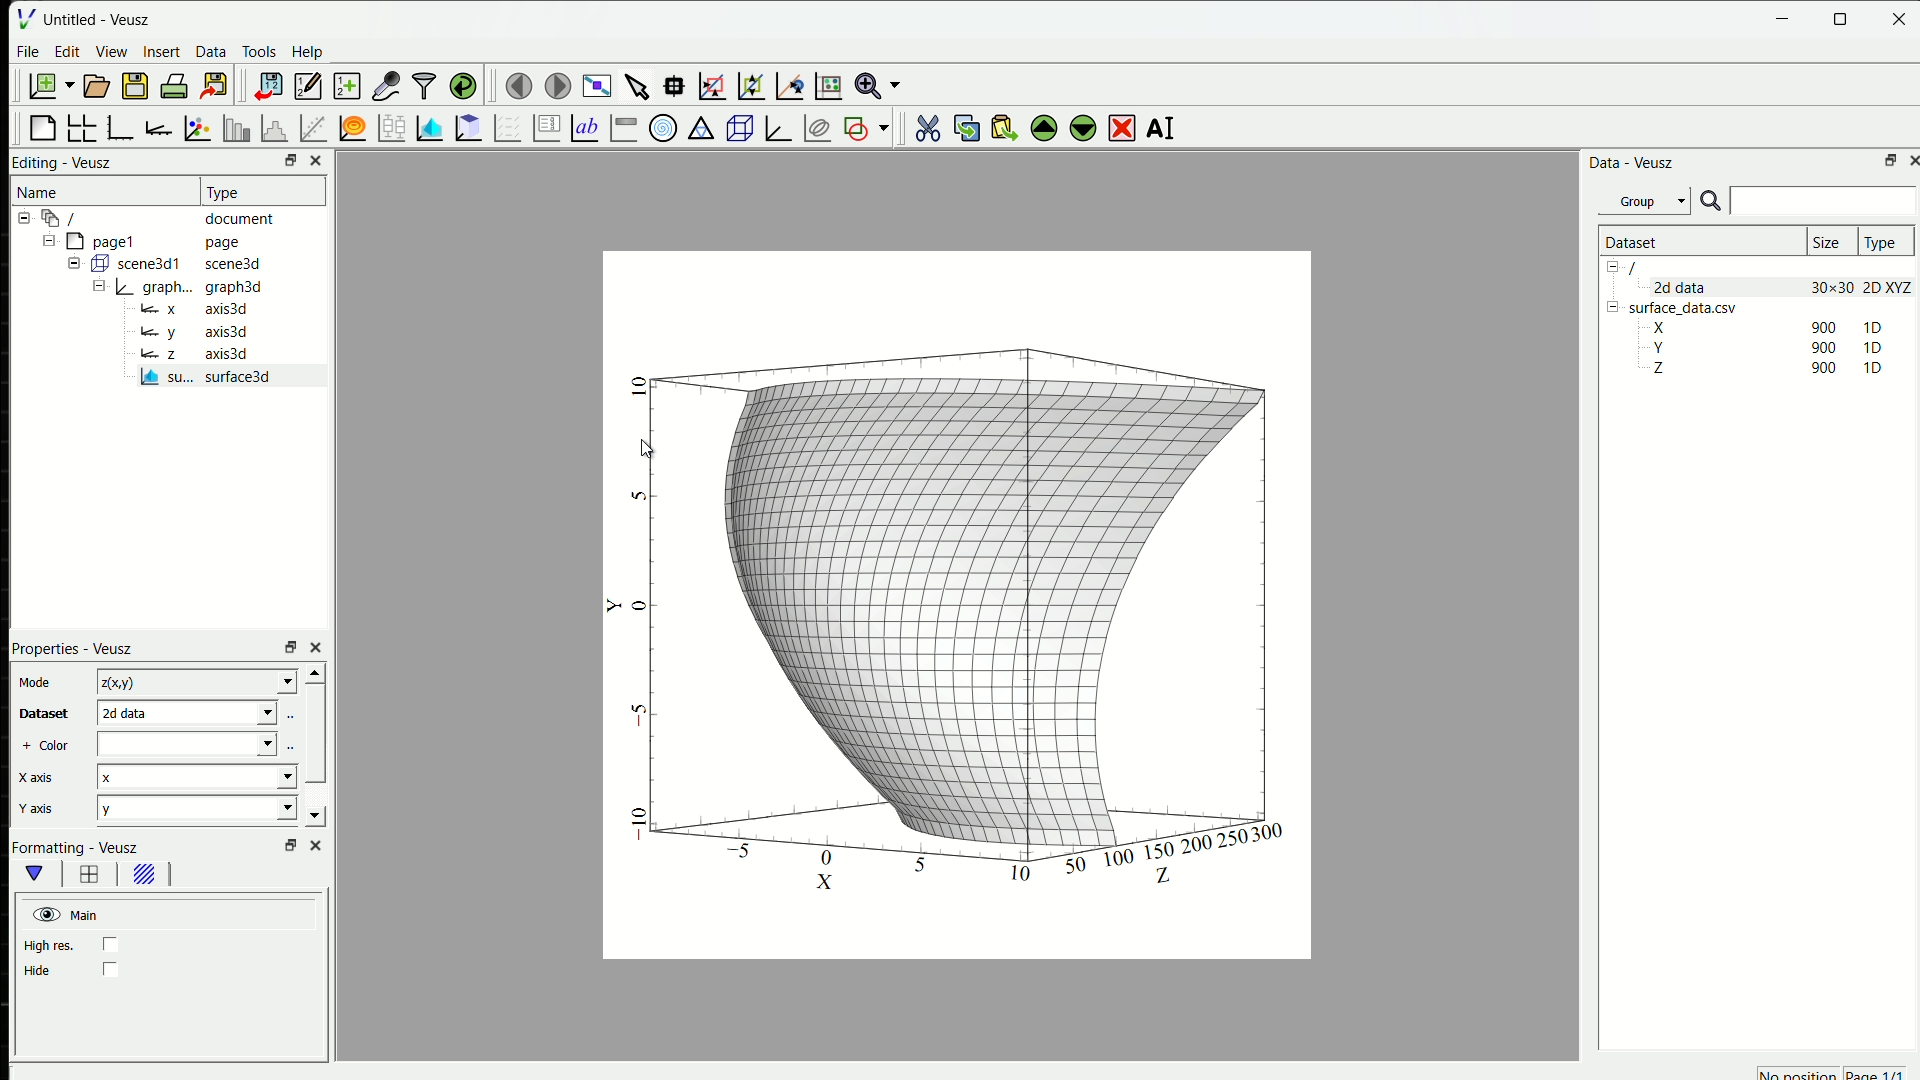  What do you see at coordinates (269, 744) in the screenshot?
I see `Drop-down ` at bounding box center [269, 744].